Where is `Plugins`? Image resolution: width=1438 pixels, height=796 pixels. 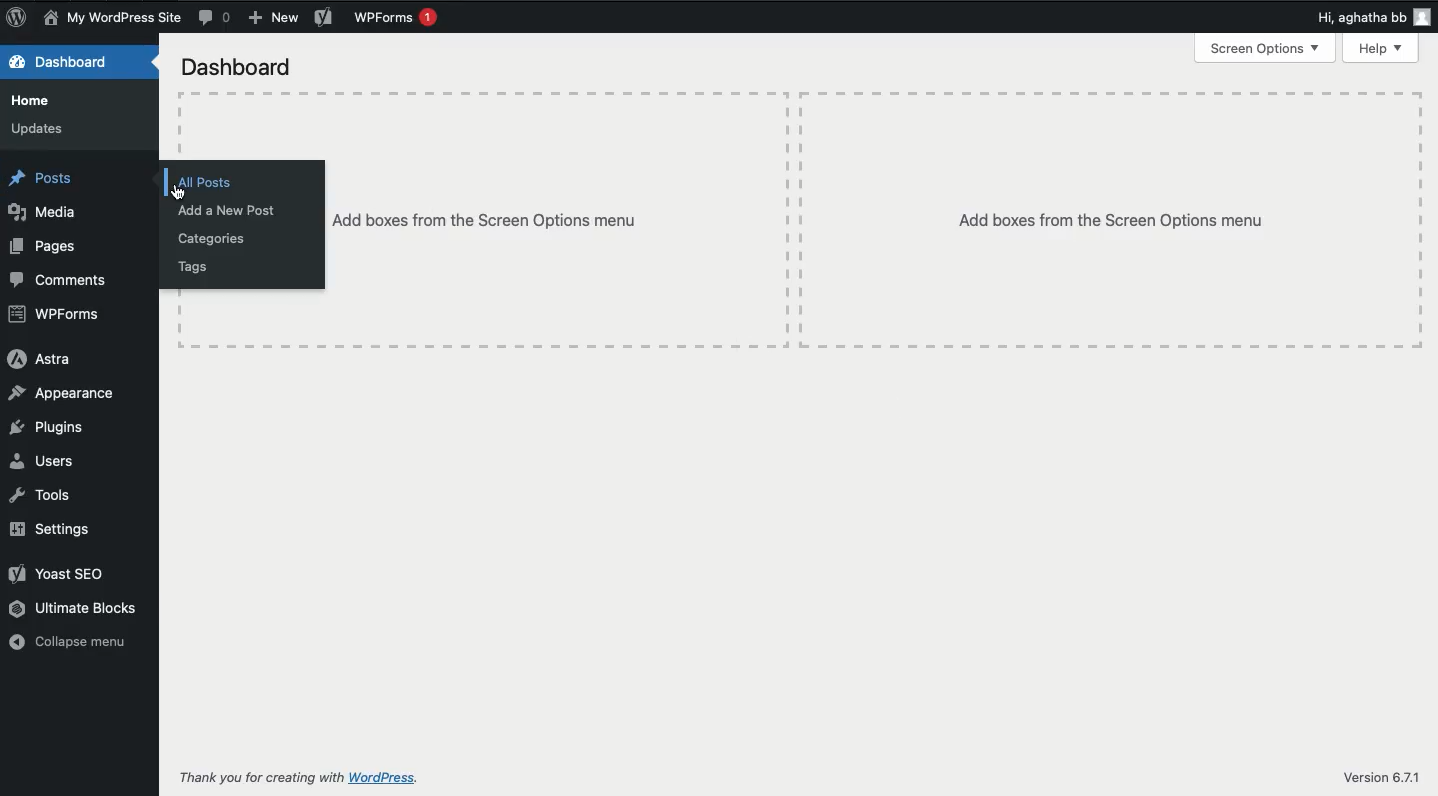
Plugins is located at coordinates (52, 427).